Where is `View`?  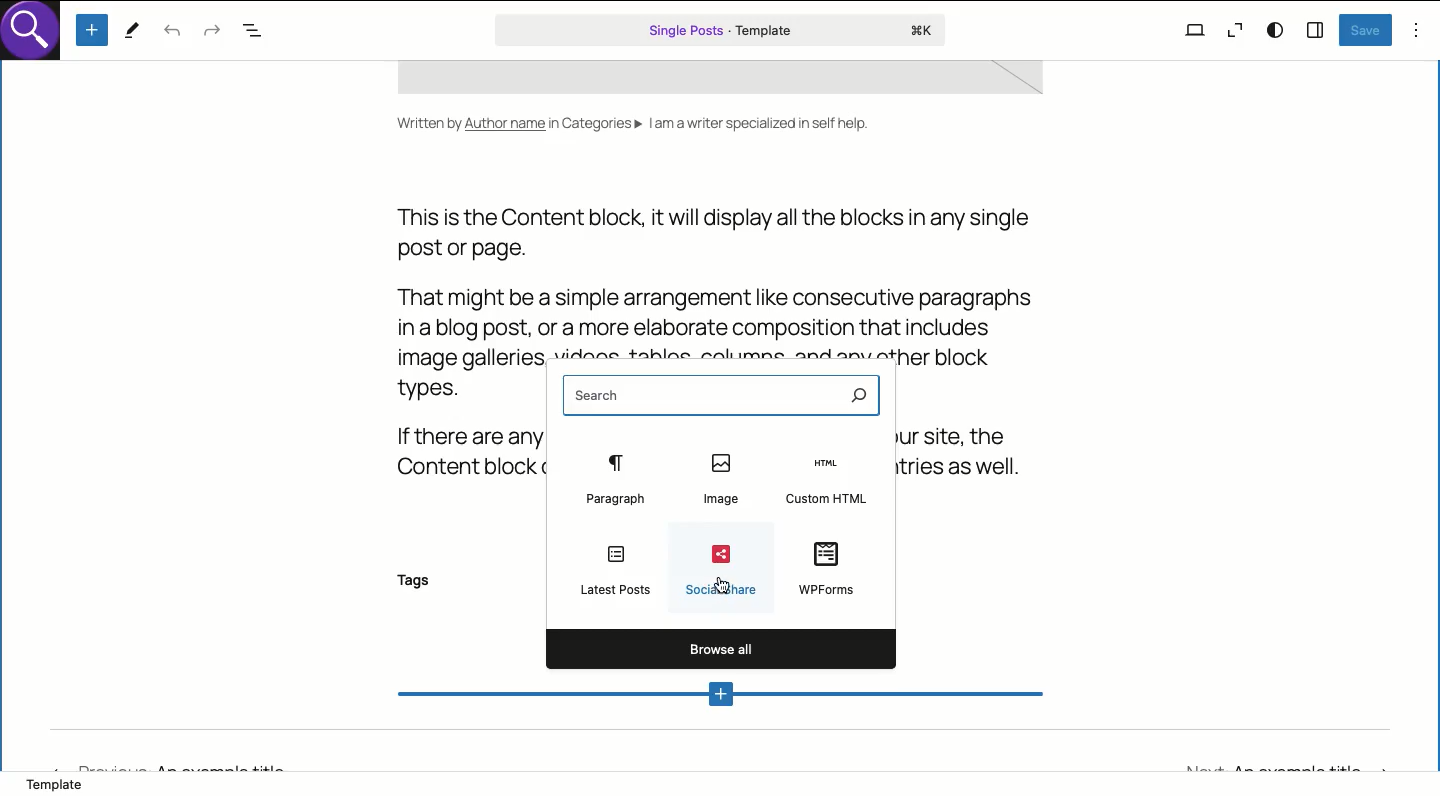 View is located at coordinates (1195, 29).